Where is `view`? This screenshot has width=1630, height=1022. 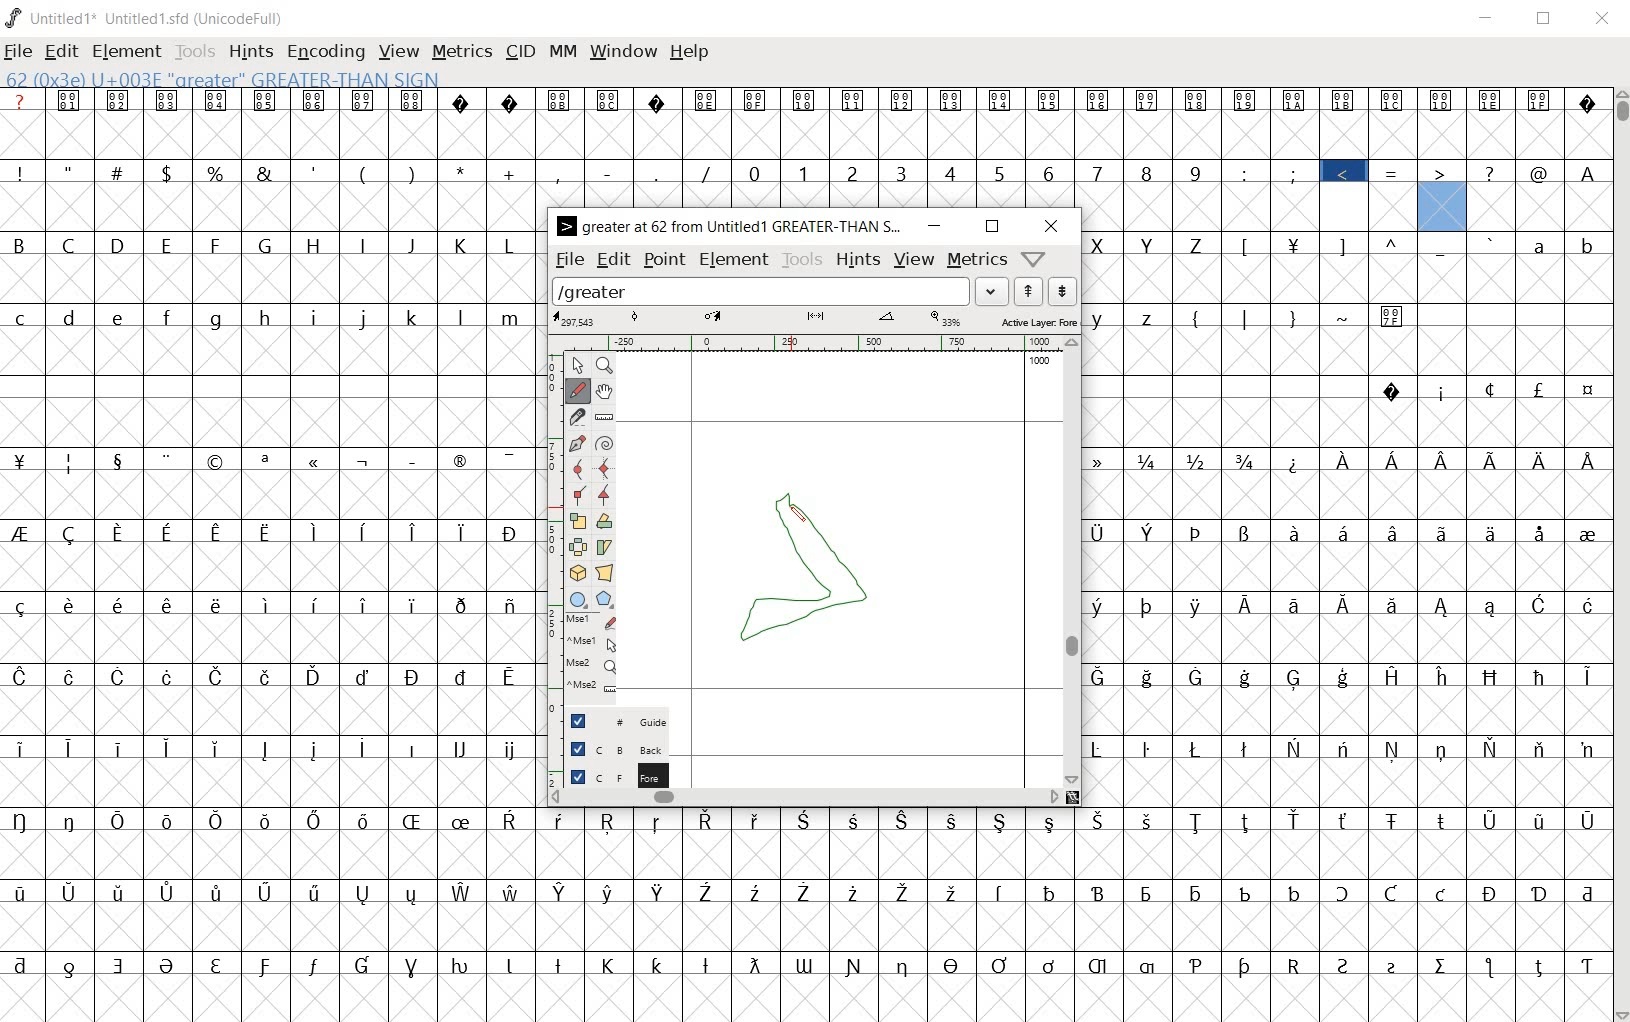 view is located at coordinates (914, 258).